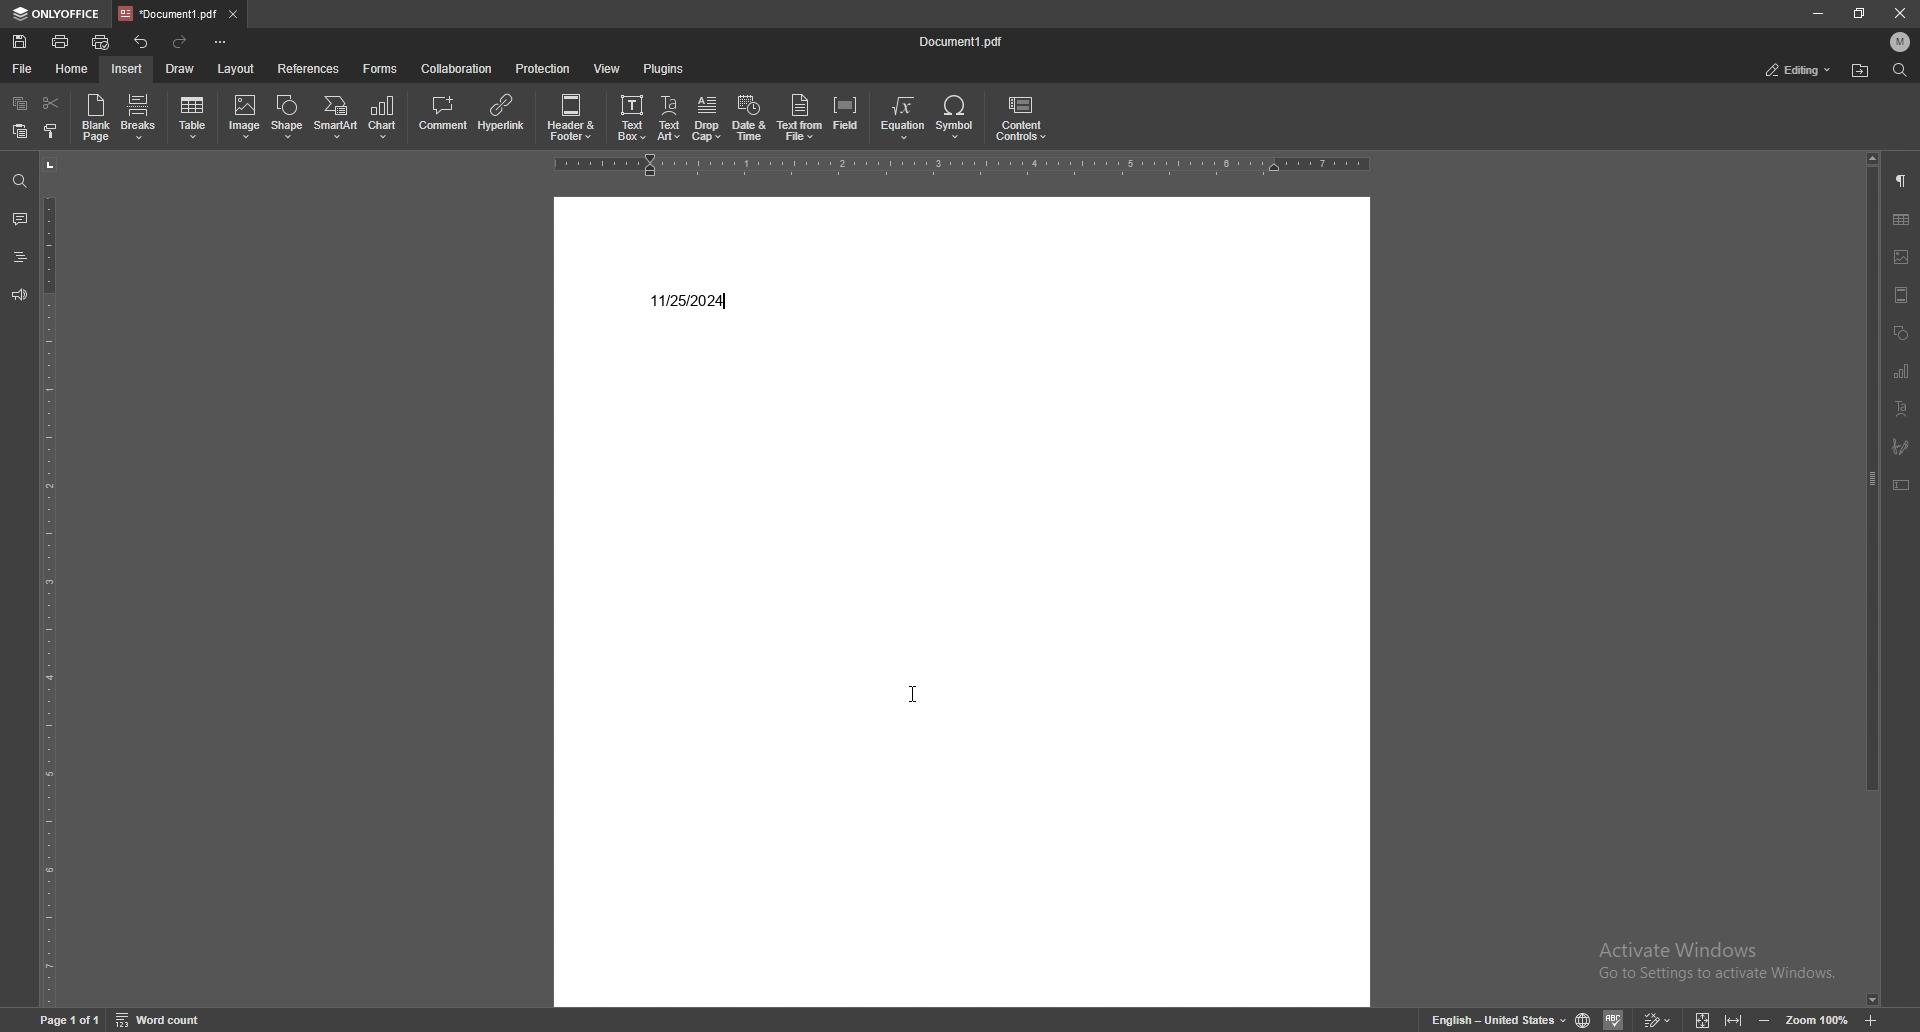 This screenshot has height=1032, width=1920. Describe the element at coordinates (288, 117) in the screenshot. I see `shape` at that location.